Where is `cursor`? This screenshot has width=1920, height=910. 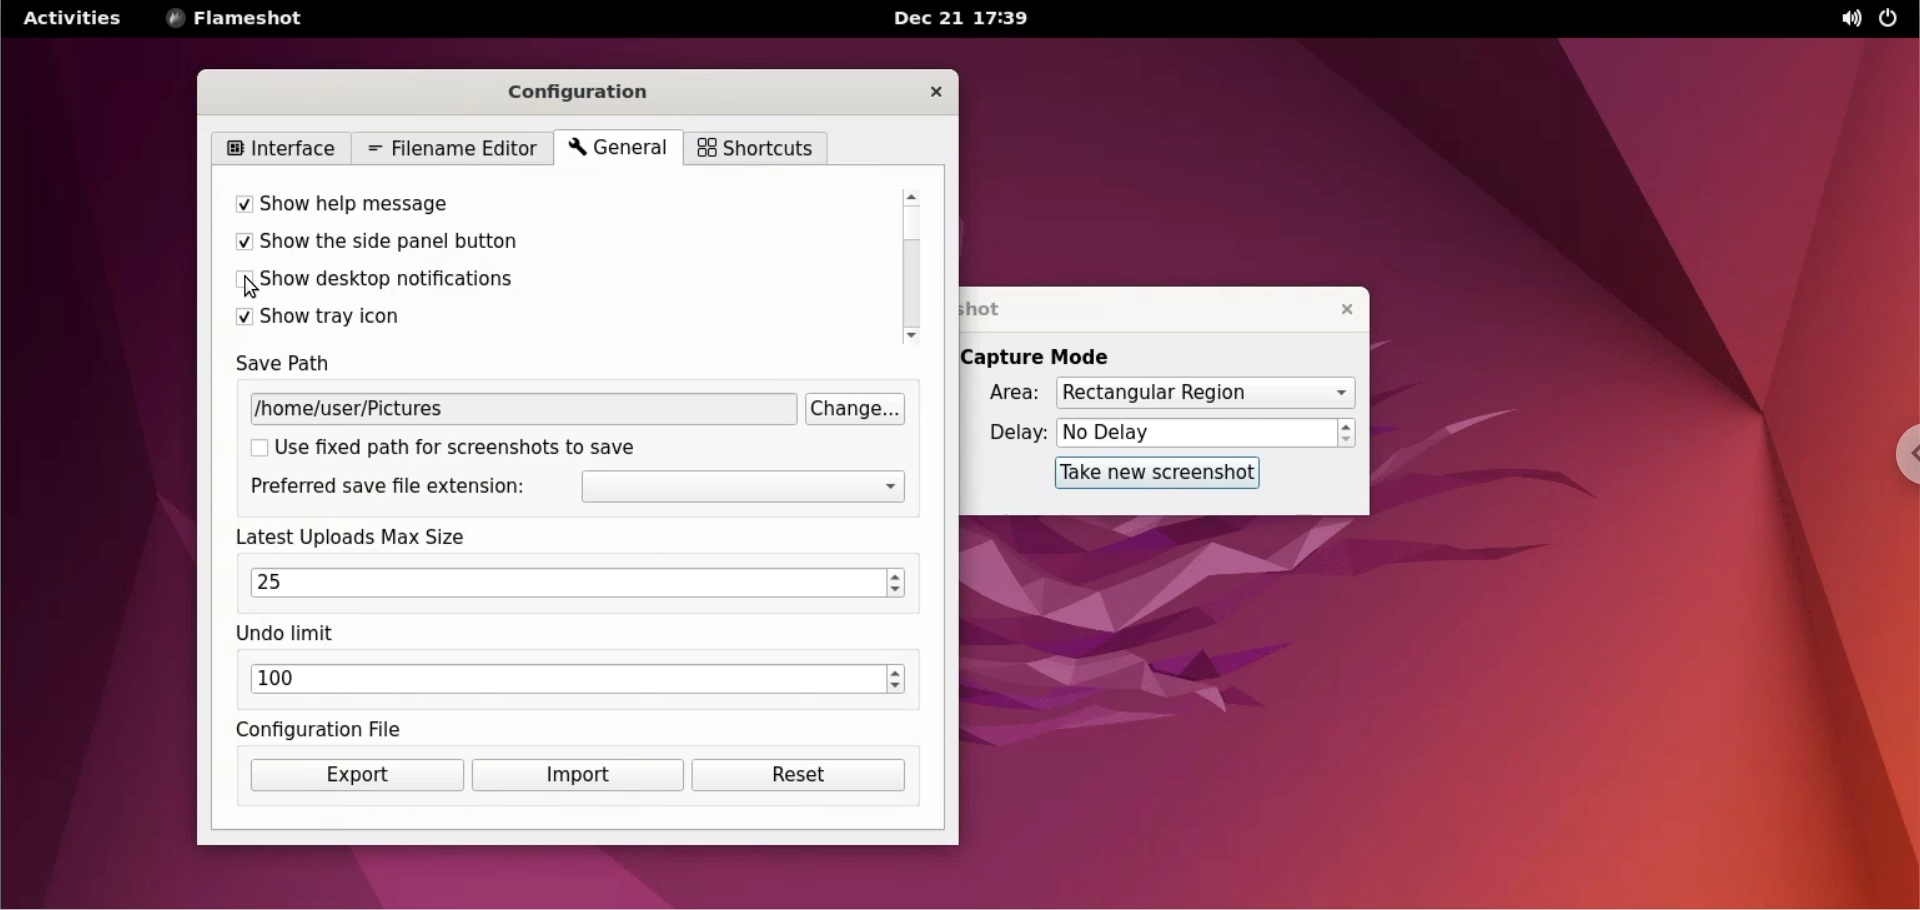 cursor is located at coordinates (255, 284).